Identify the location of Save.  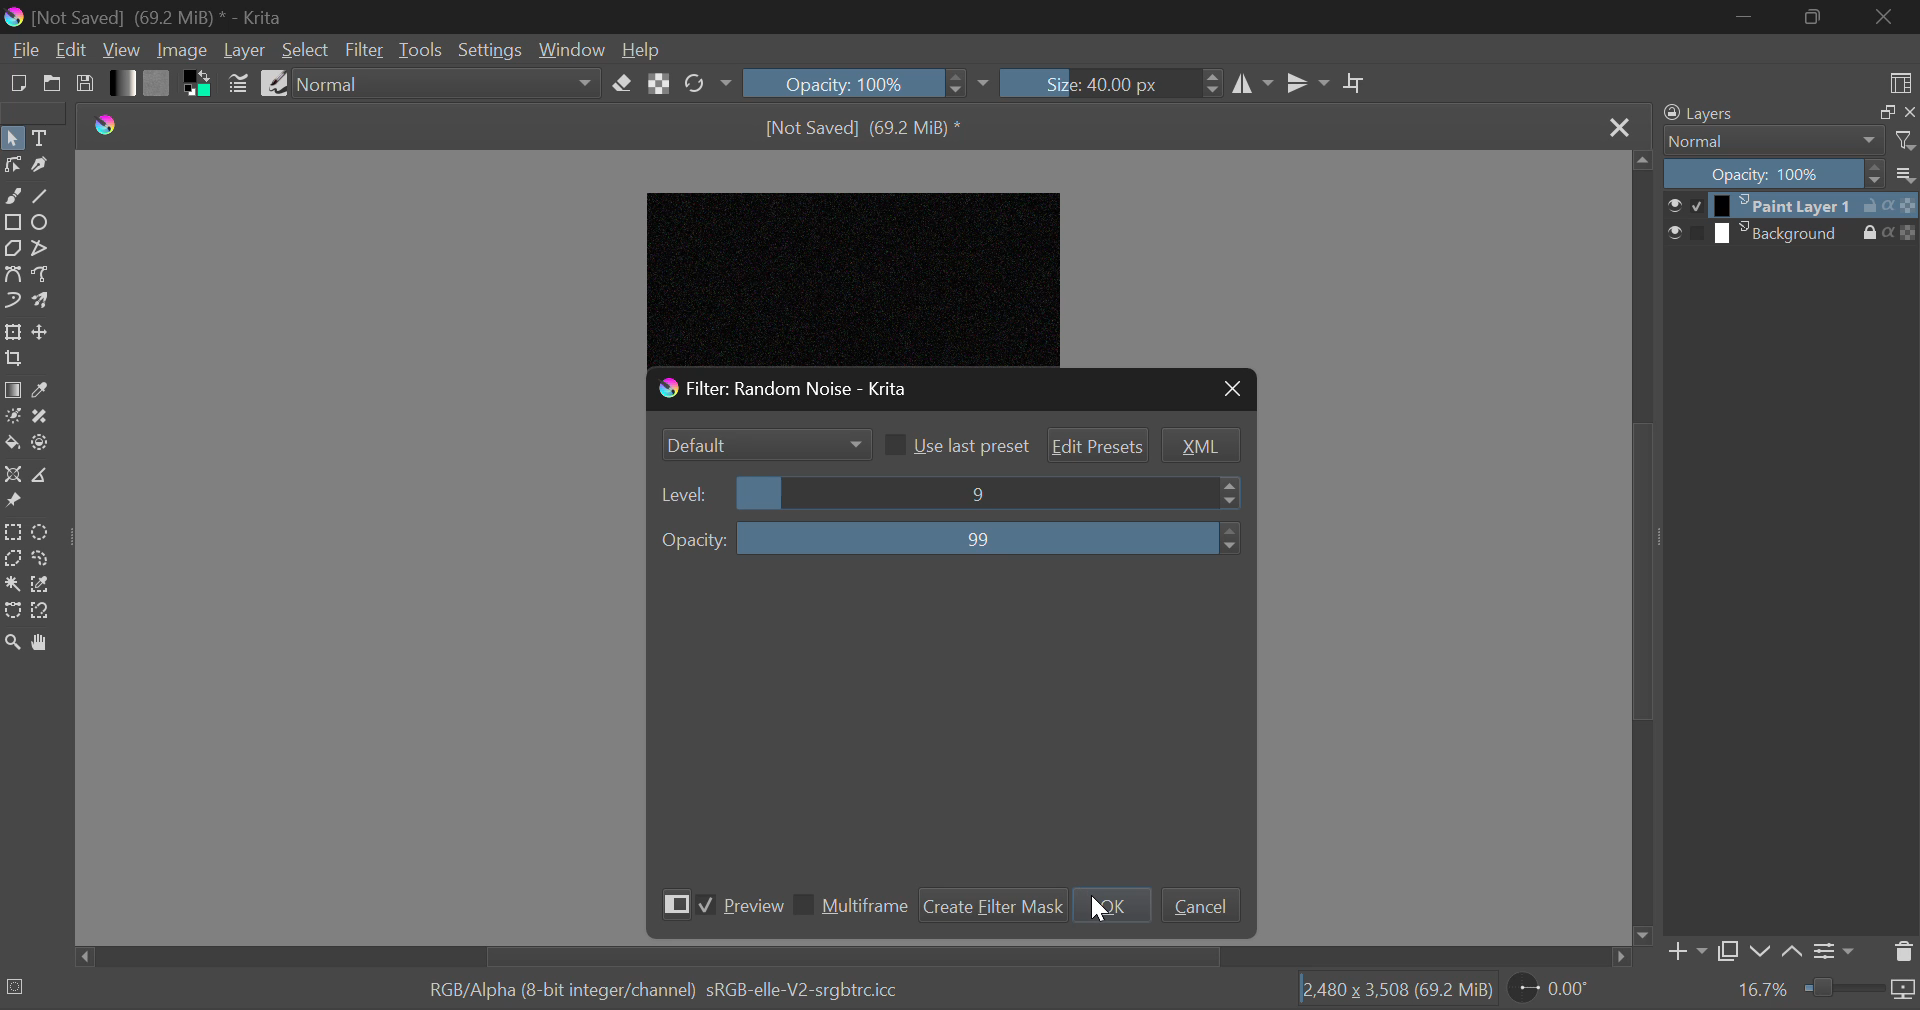
(86, 85).